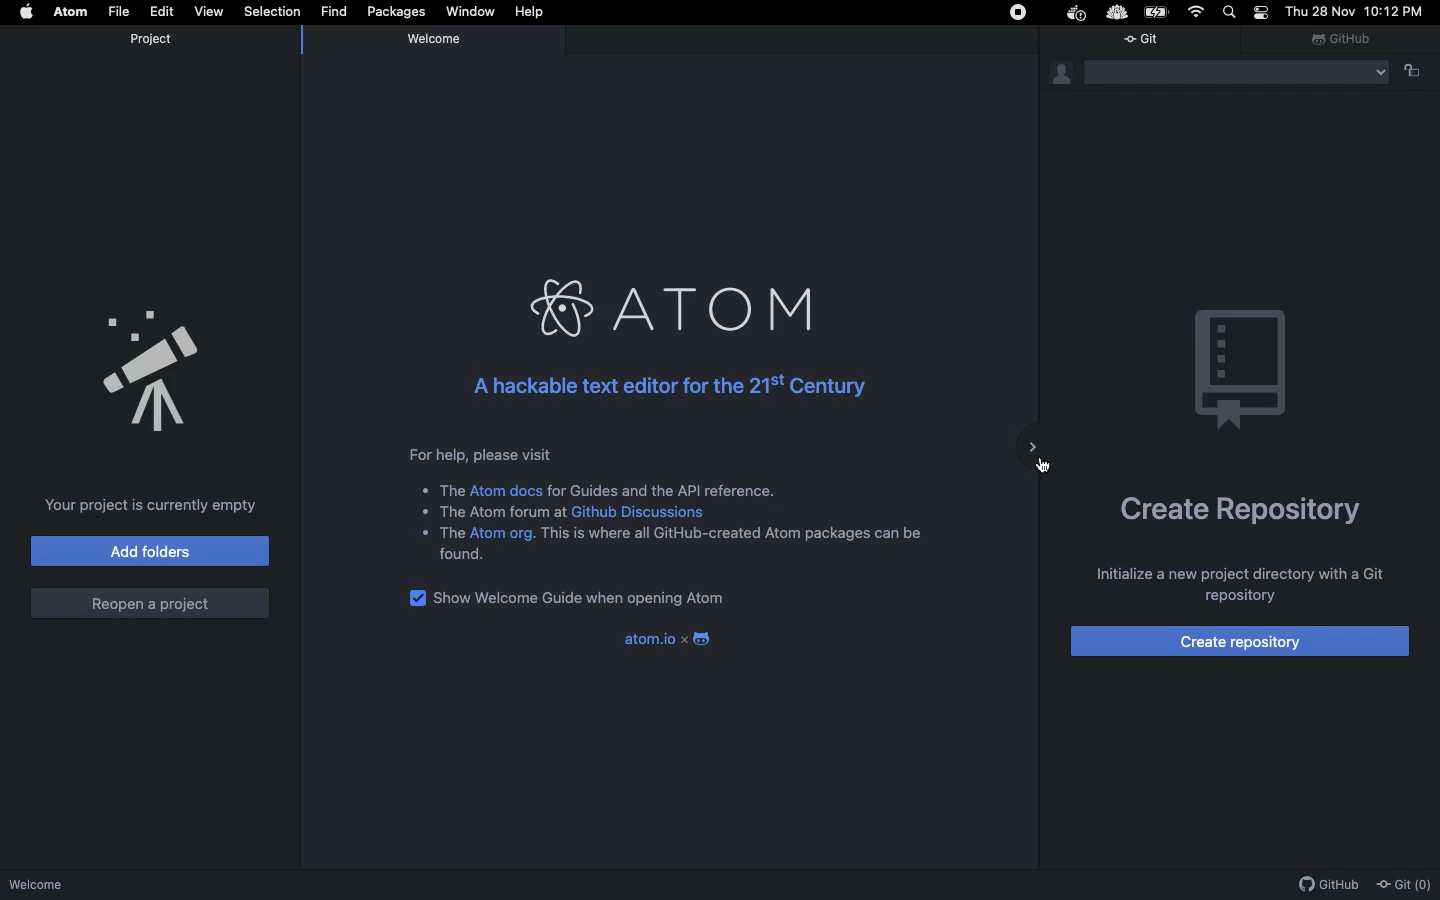 This screenshot has width=1440, height=900. I want to click on Show welcome guide when opening Atom, so click(583, 599).